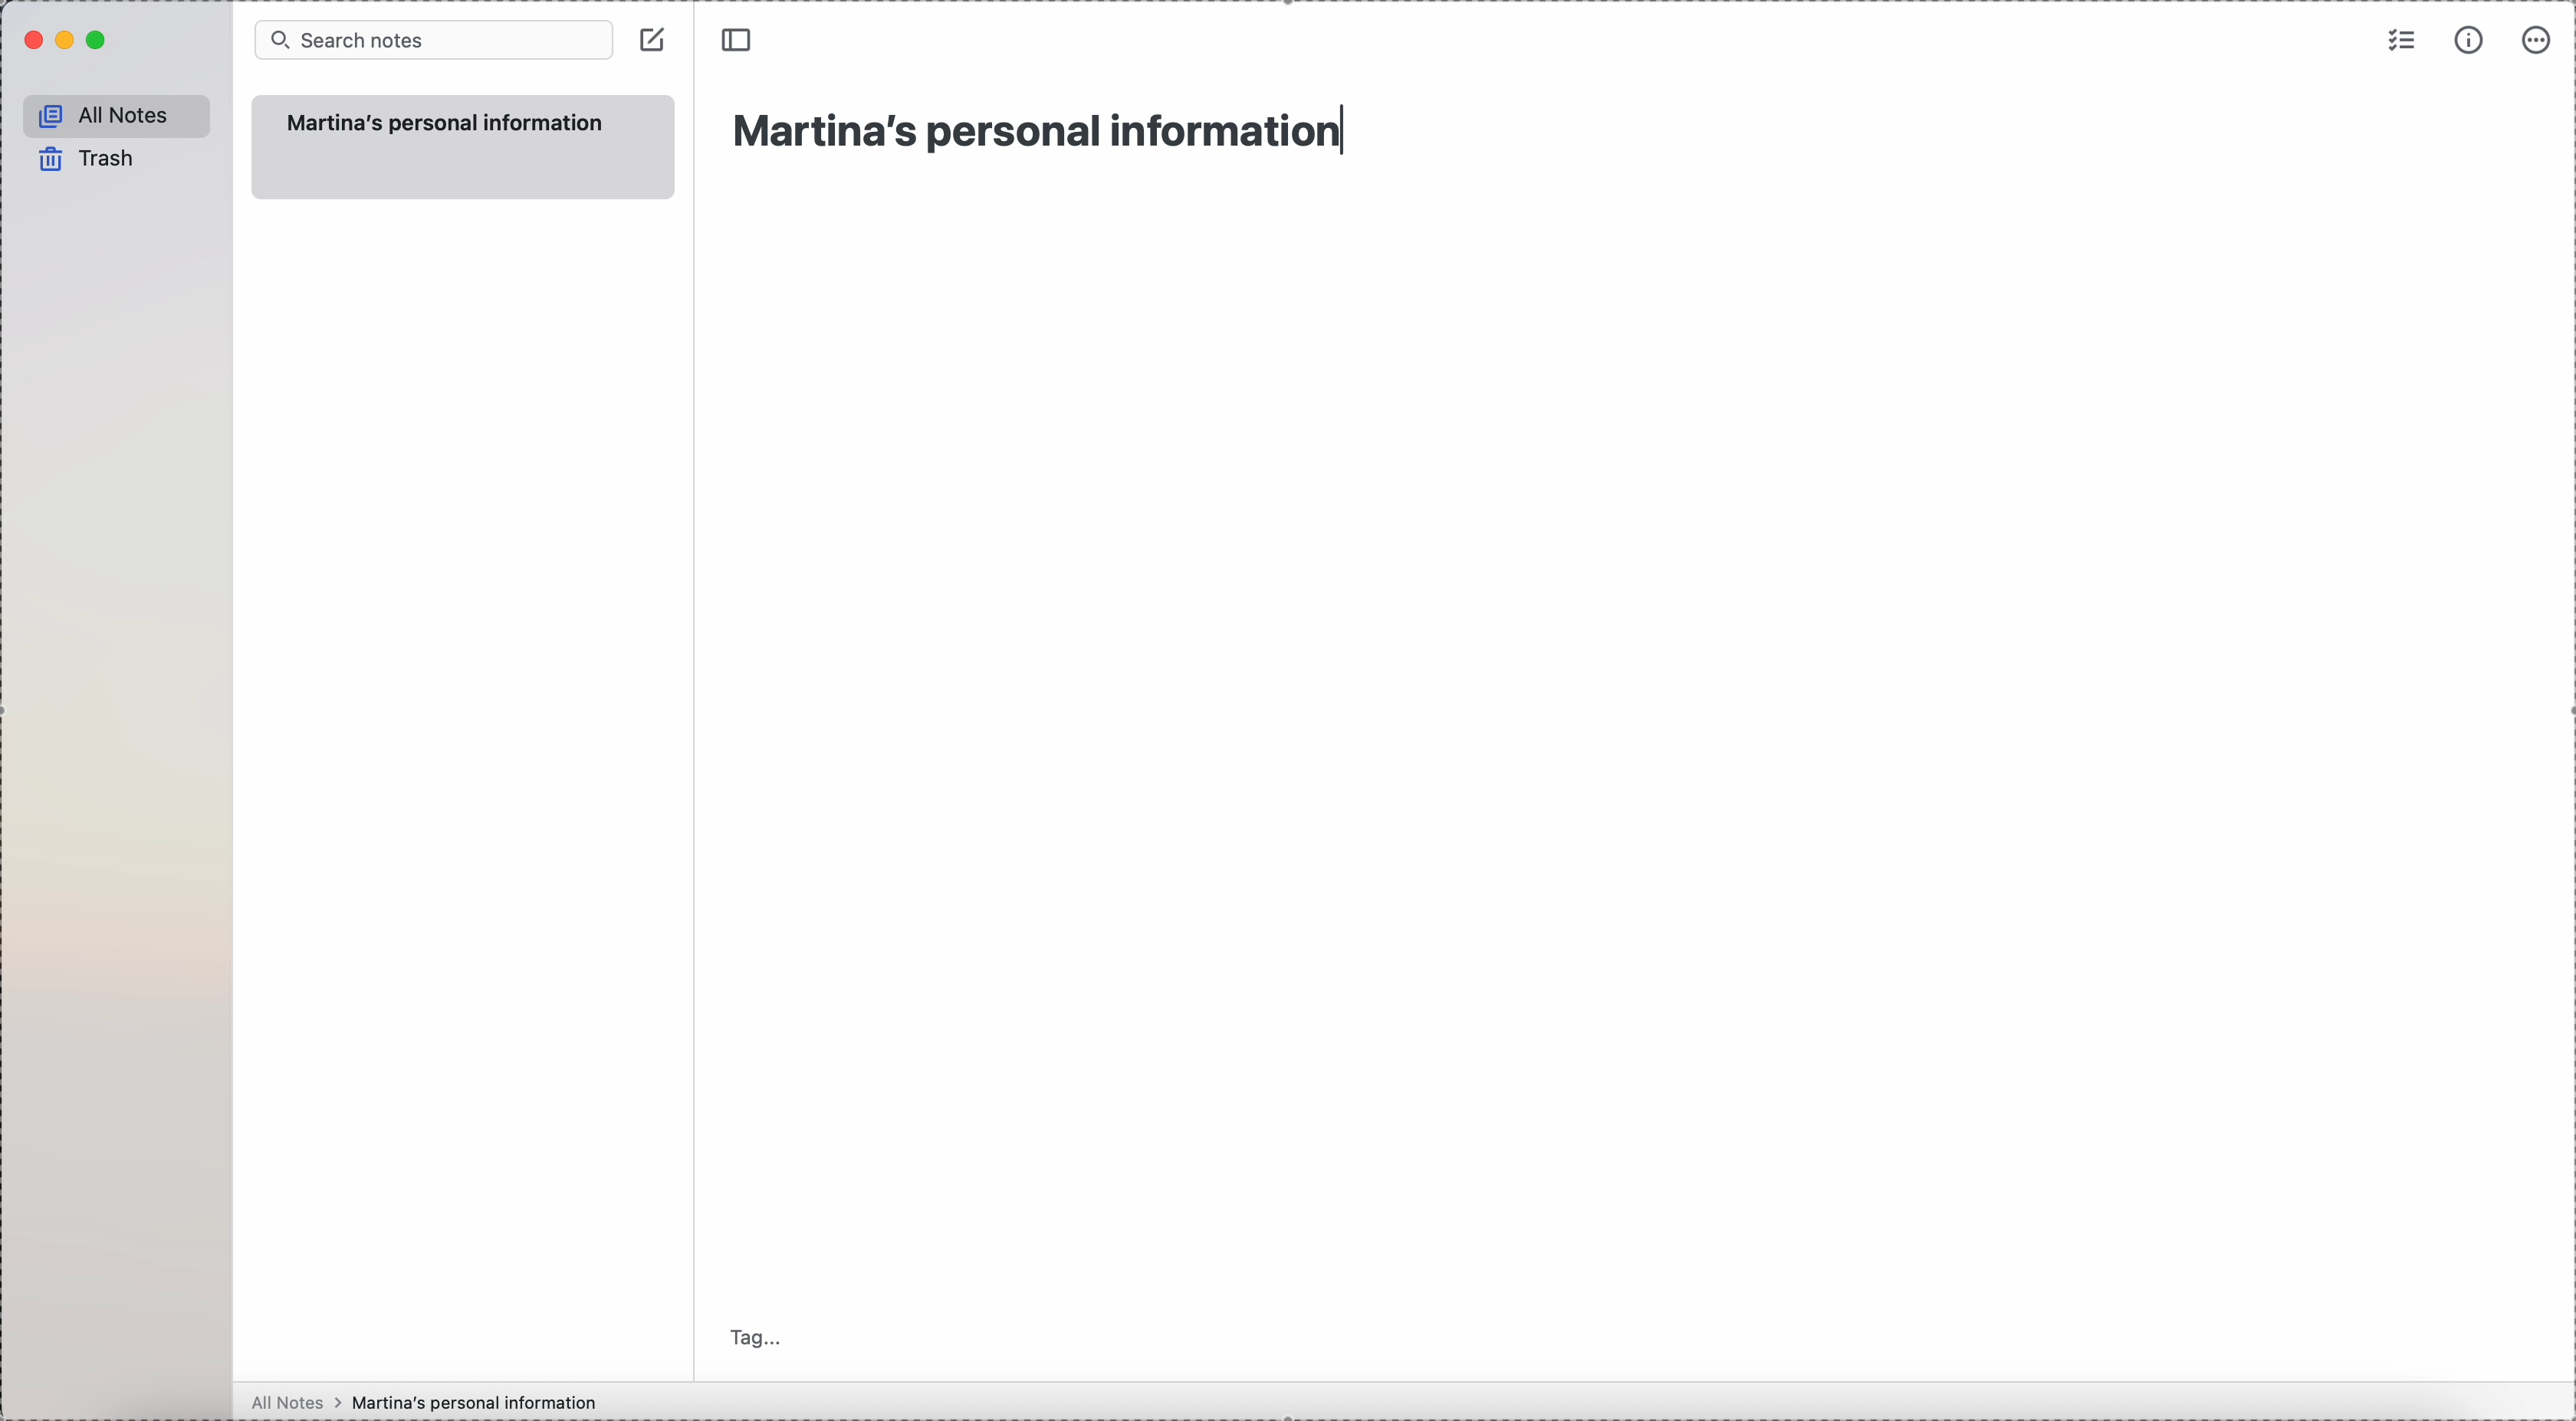 The image size is (2576, 1421). What do you see at coordinates (734, 40) in the screenshot?
I see `toggle sidebar` at bounding box center [734, 40].